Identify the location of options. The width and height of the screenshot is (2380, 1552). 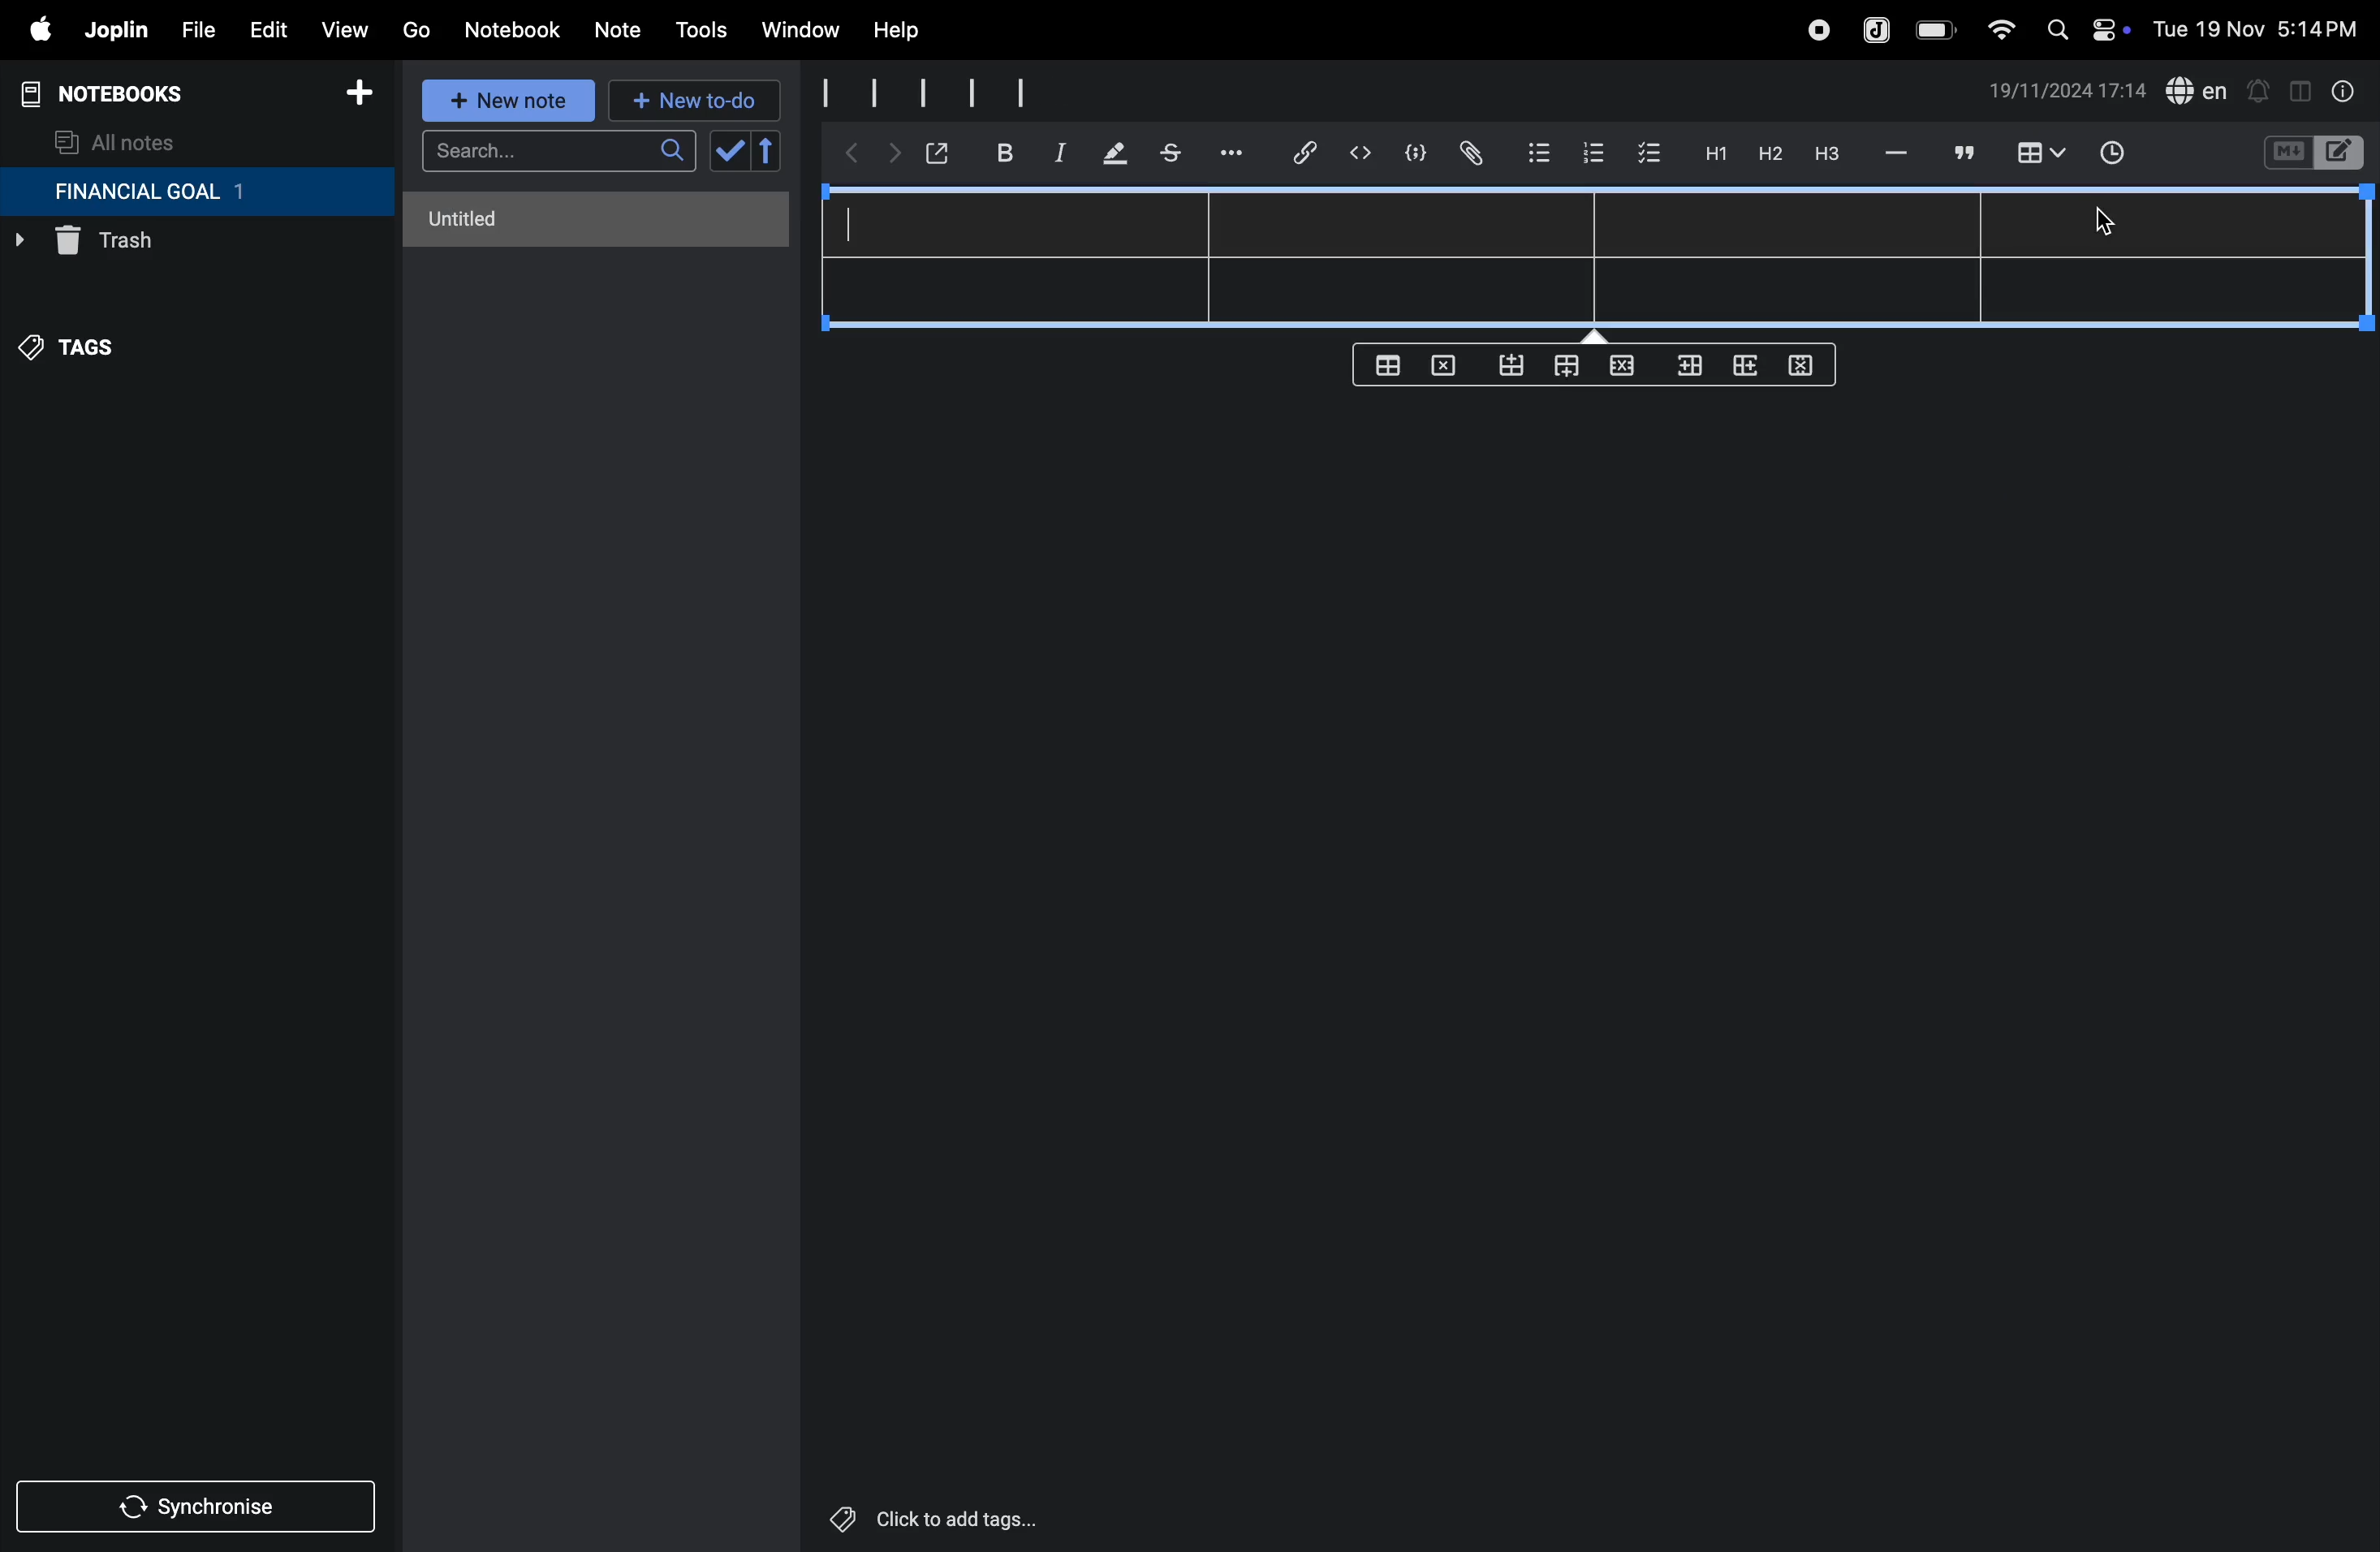
(1235, 153).